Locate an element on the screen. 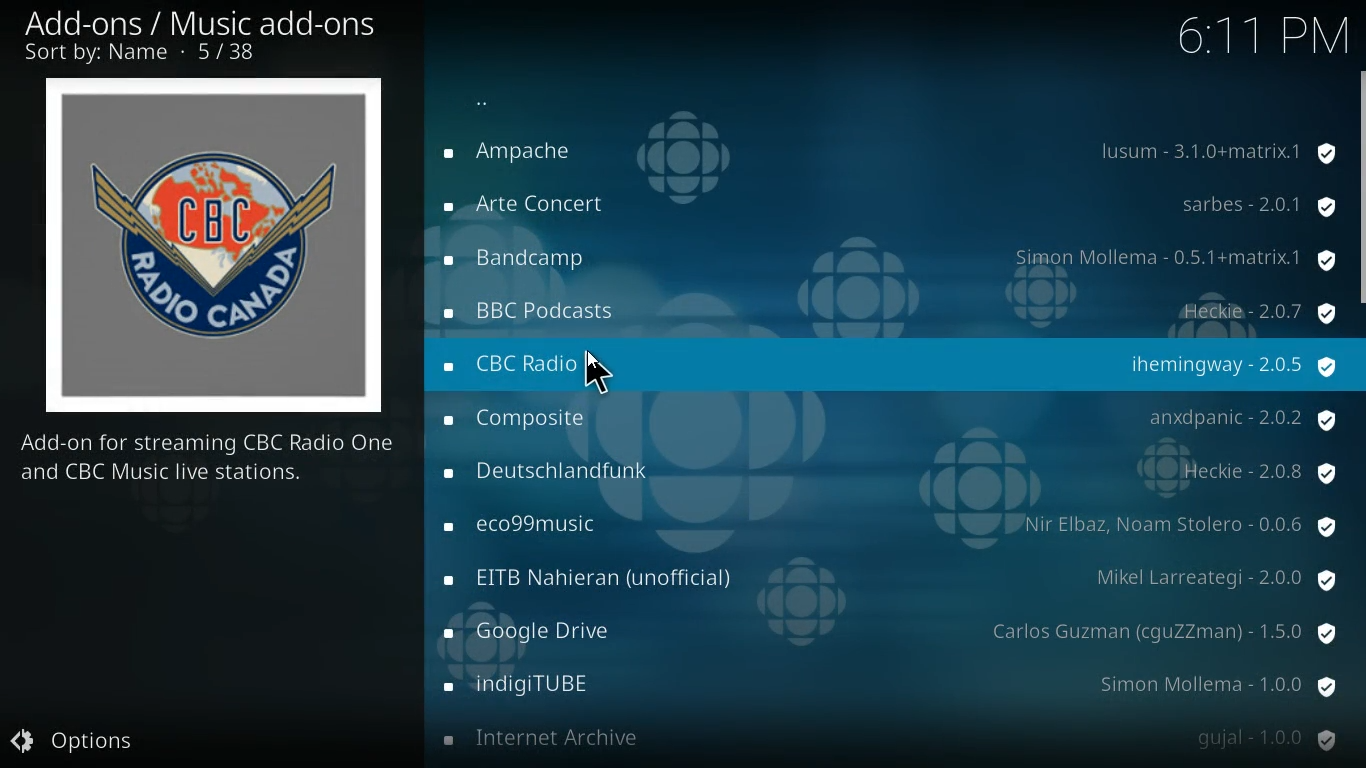 This screenshot has width=1366, height=768. protection is located at coordinates (1147, 634).